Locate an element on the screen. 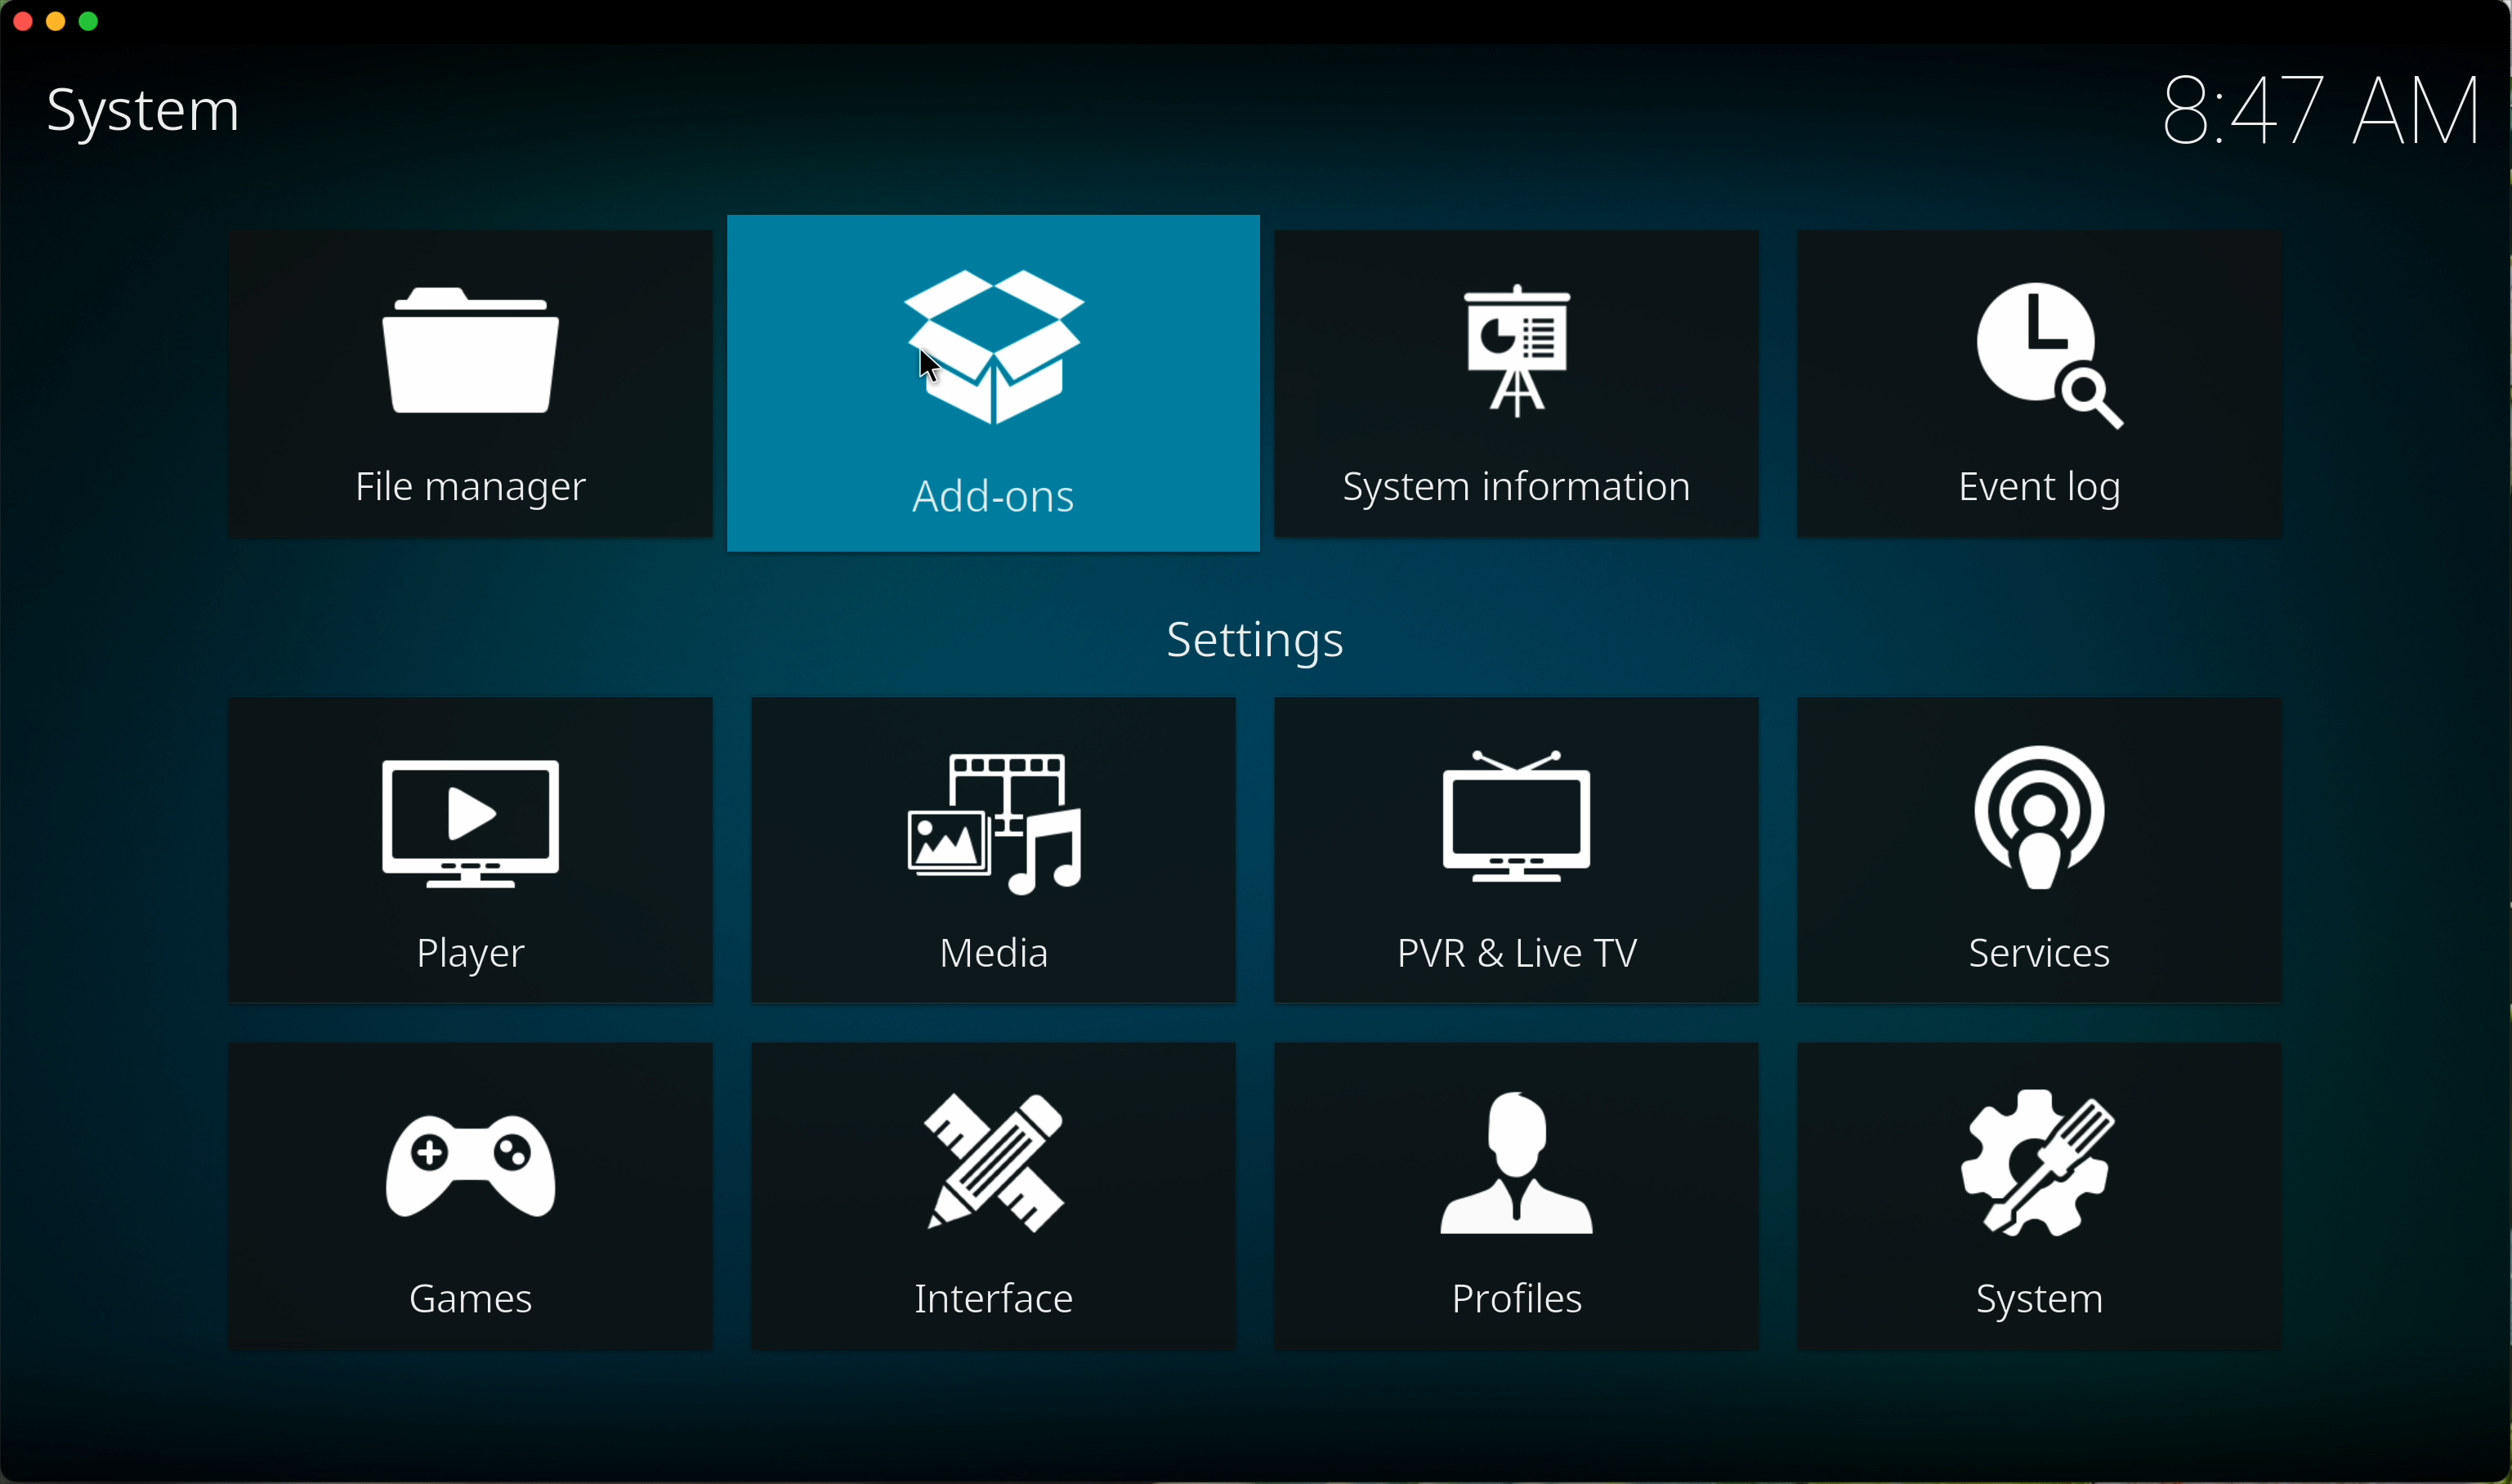 This screenshot has height=1484, width=2512. settings is located at coordinates (1256, 643).